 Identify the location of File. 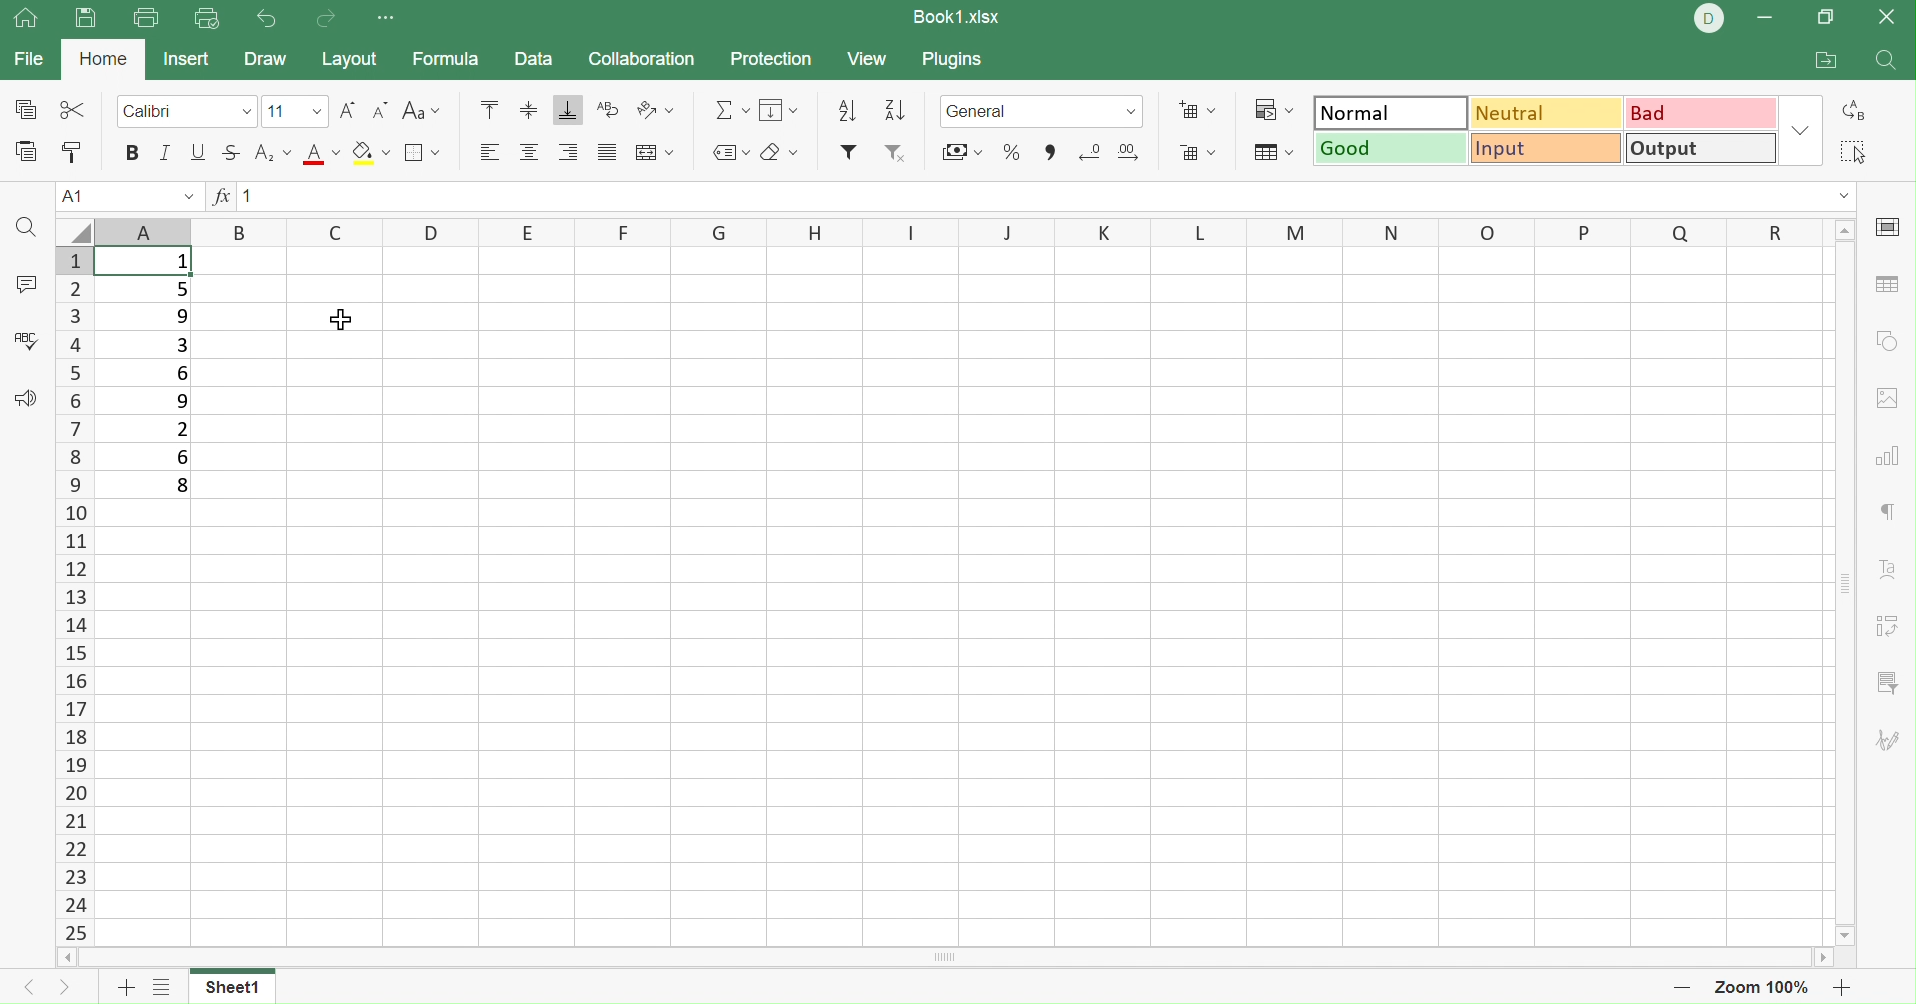
(29, 59).